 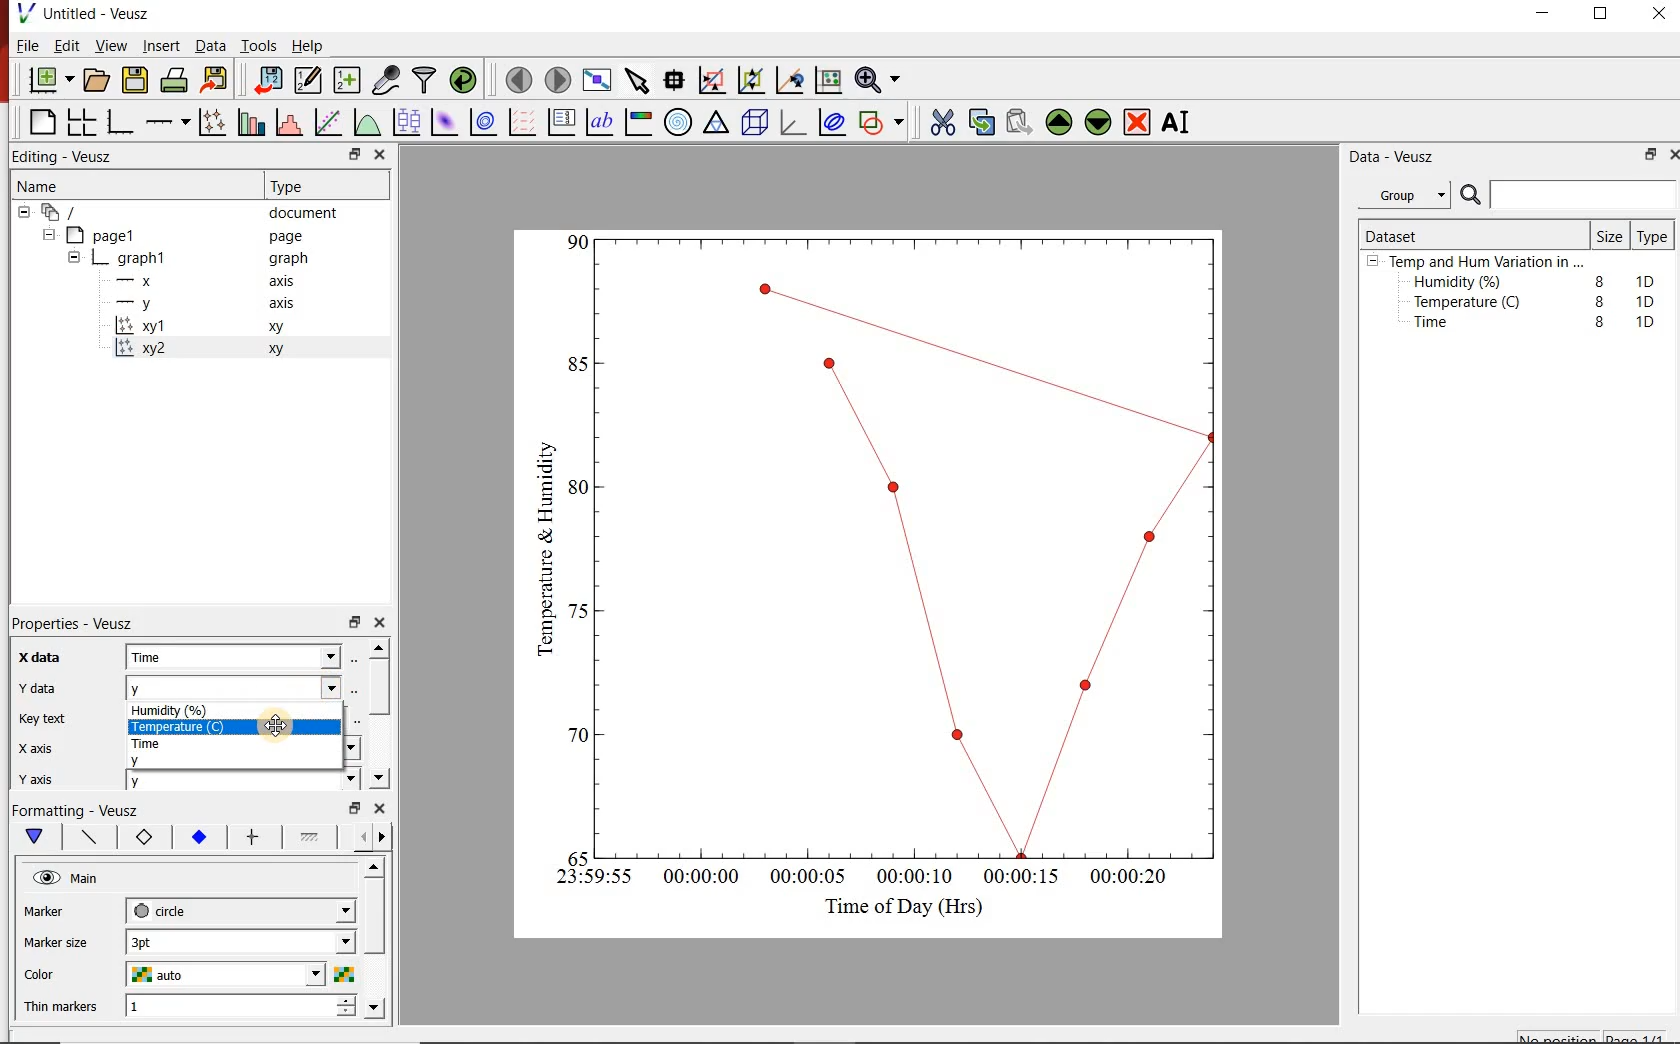 I want to click on arrange graphs in a grid, so click(x=84, y=119).